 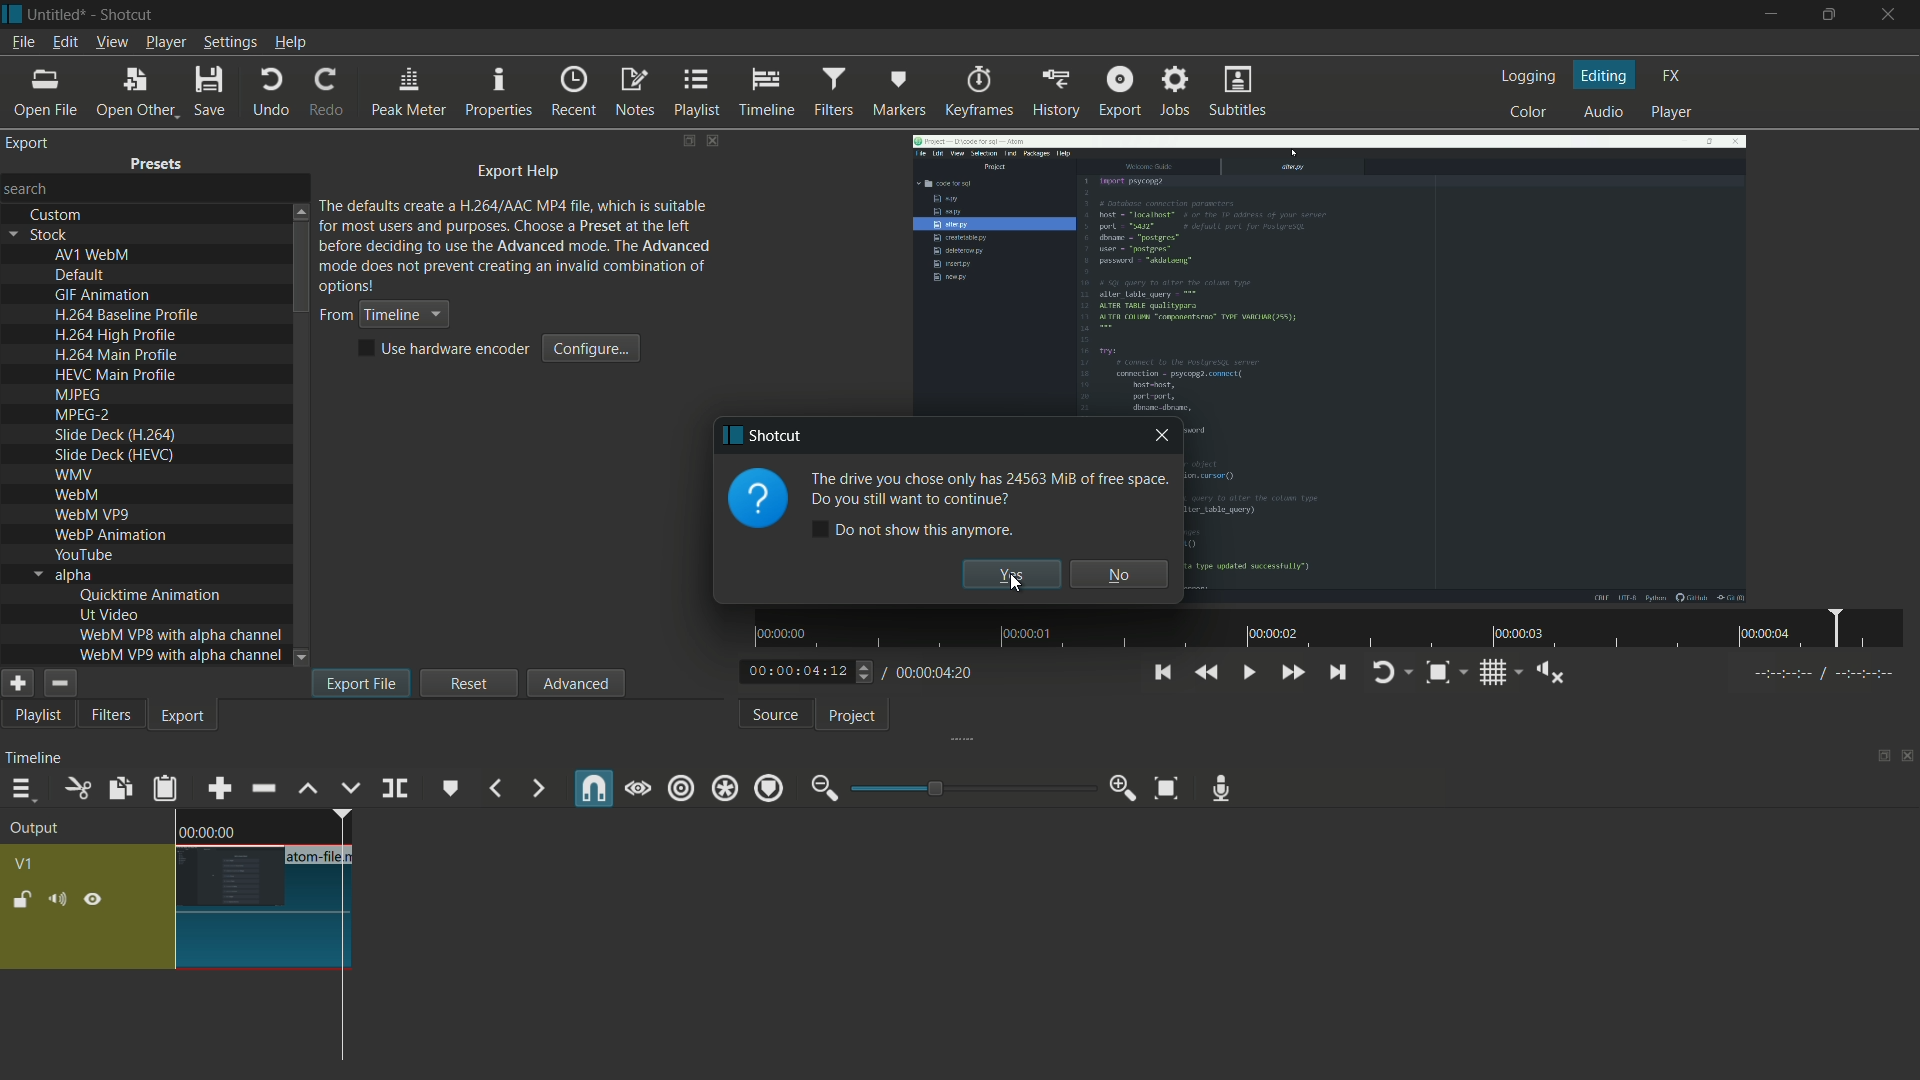 What do you see at coordinates (34, 717) in the screenshot?
I see `playlist` at bounding box center [34, 717].